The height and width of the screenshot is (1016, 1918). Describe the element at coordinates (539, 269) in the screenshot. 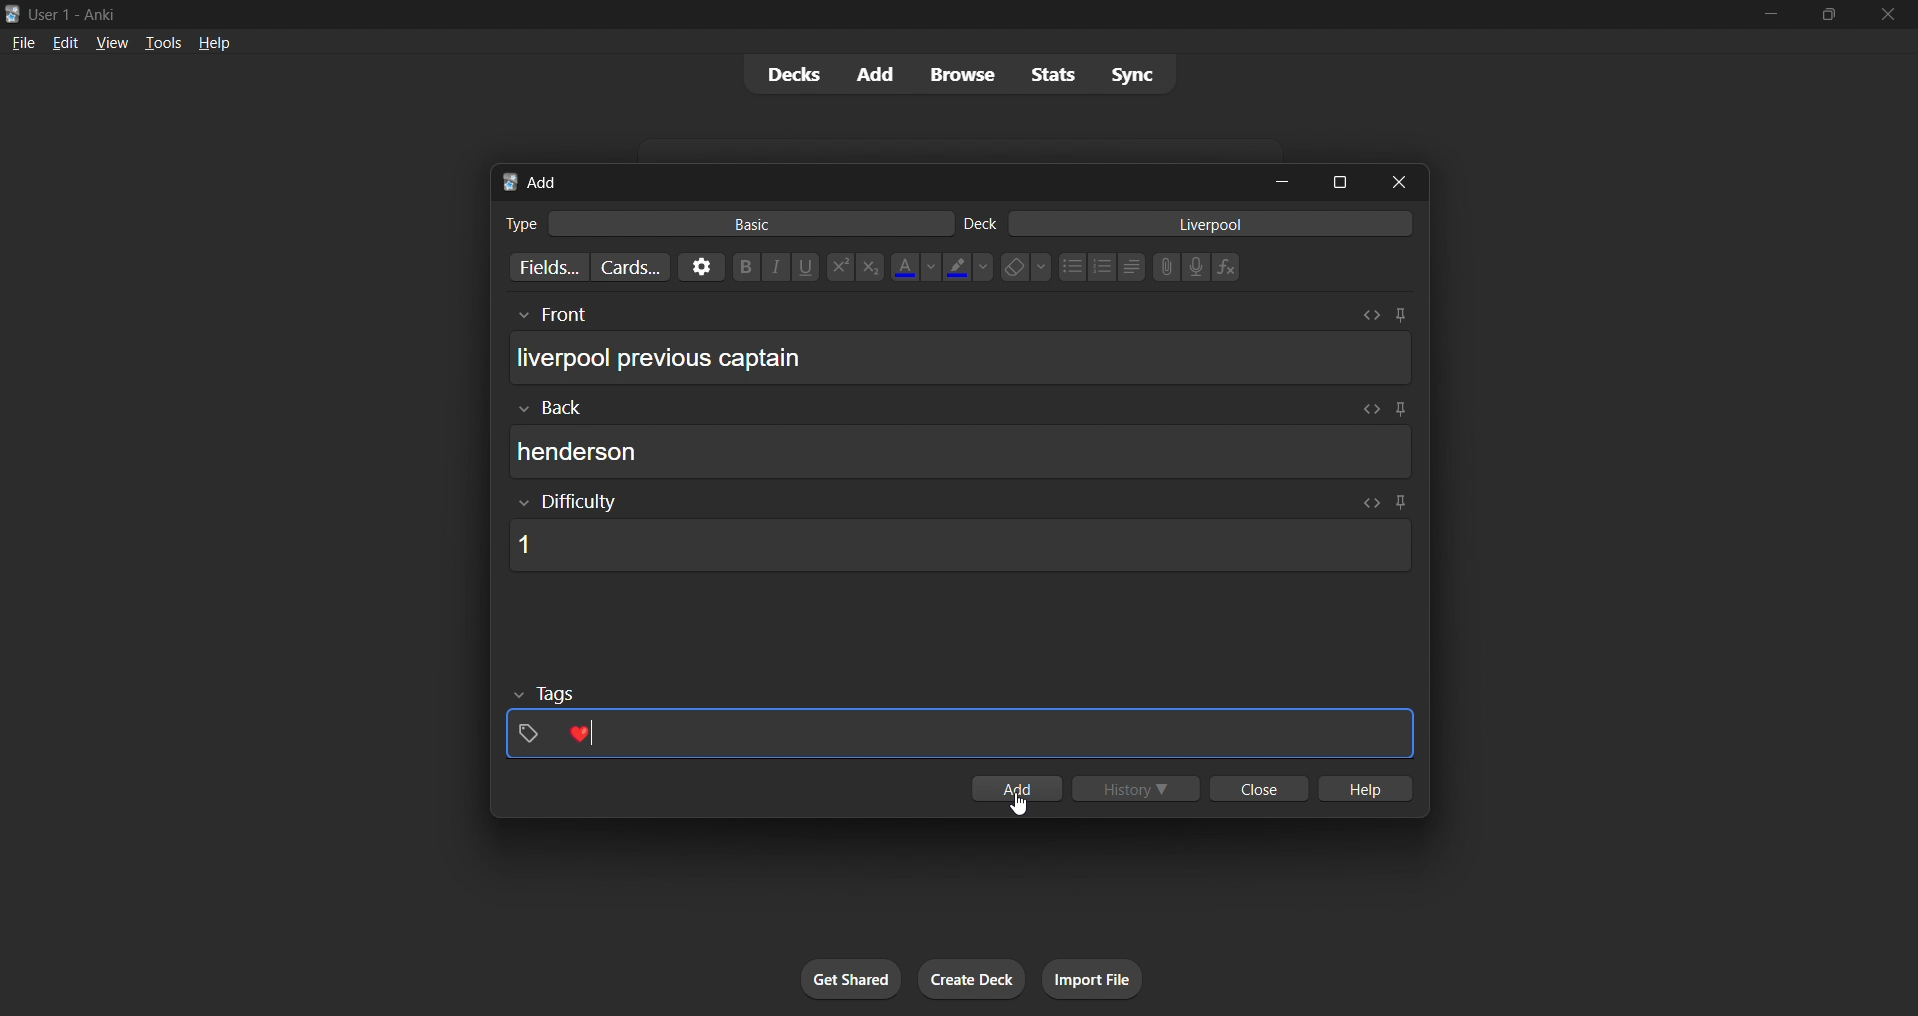

I see `customize fields` at that location.